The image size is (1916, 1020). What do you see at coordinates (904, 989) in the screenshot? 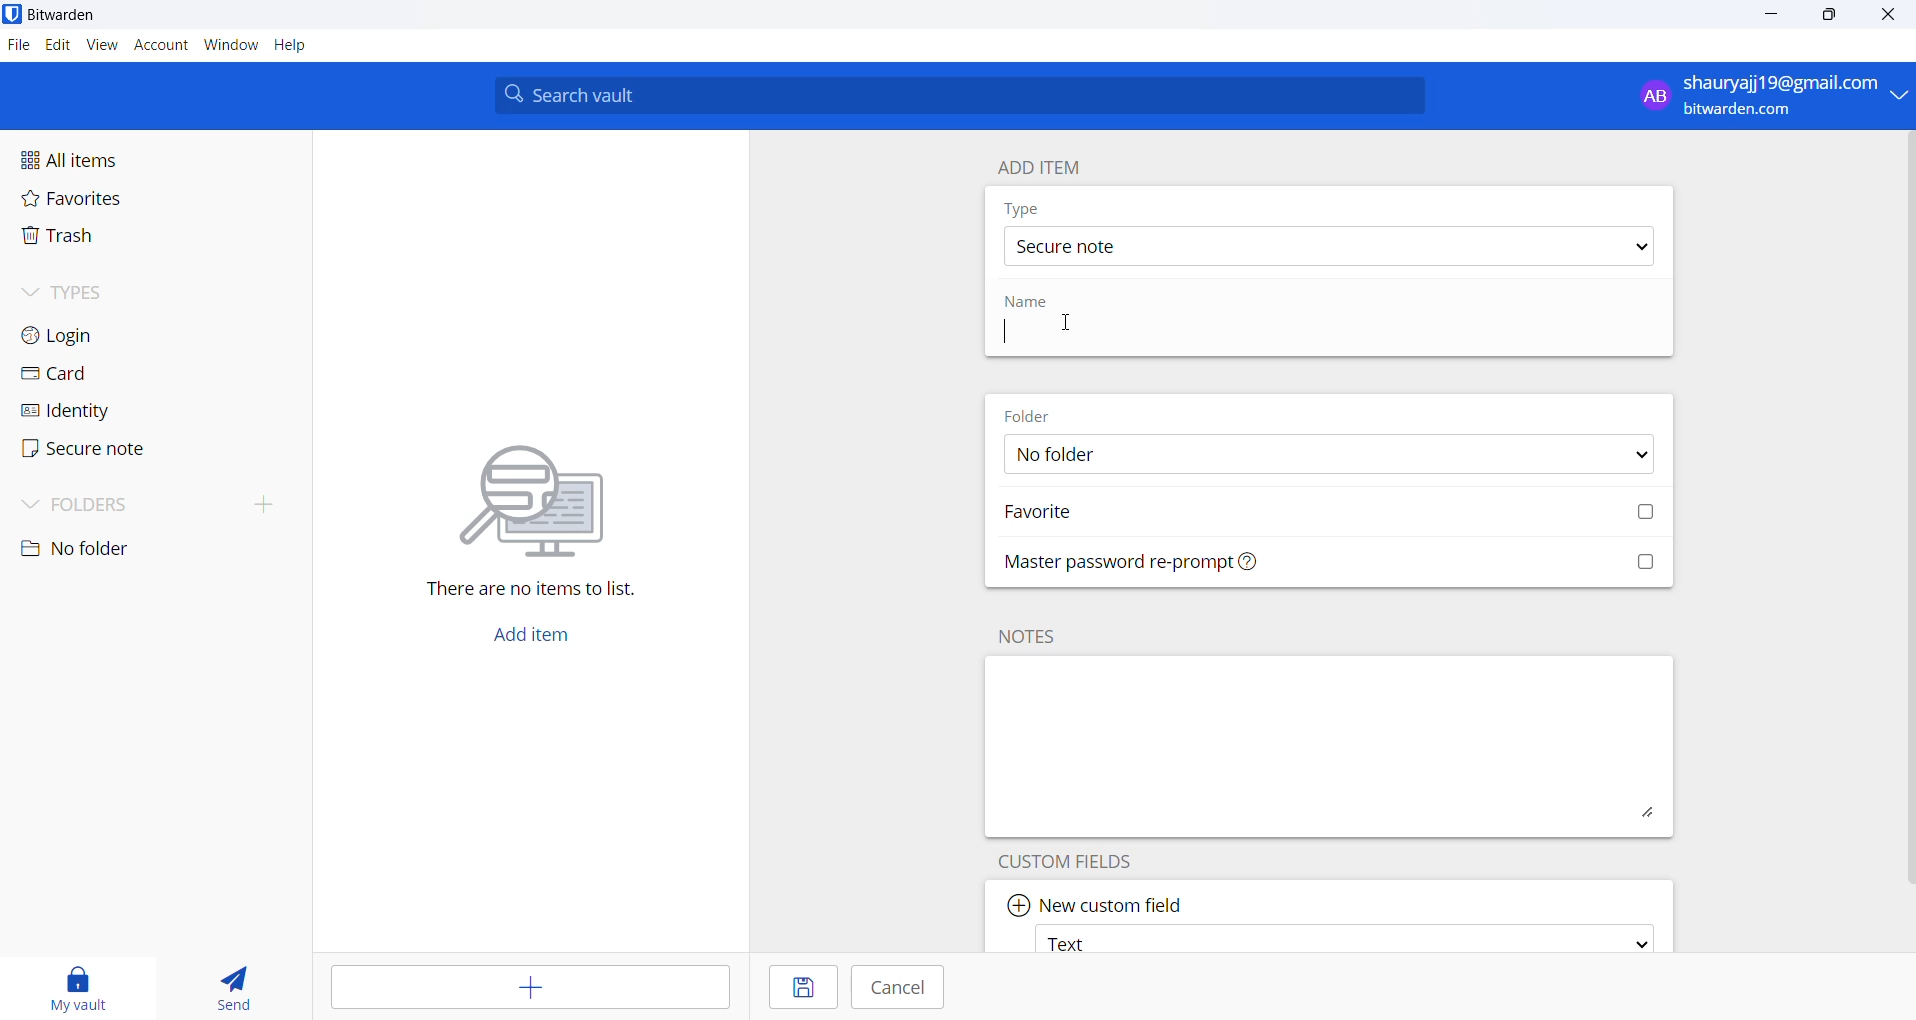
I see `cancel` at bounding box center [904, 989].